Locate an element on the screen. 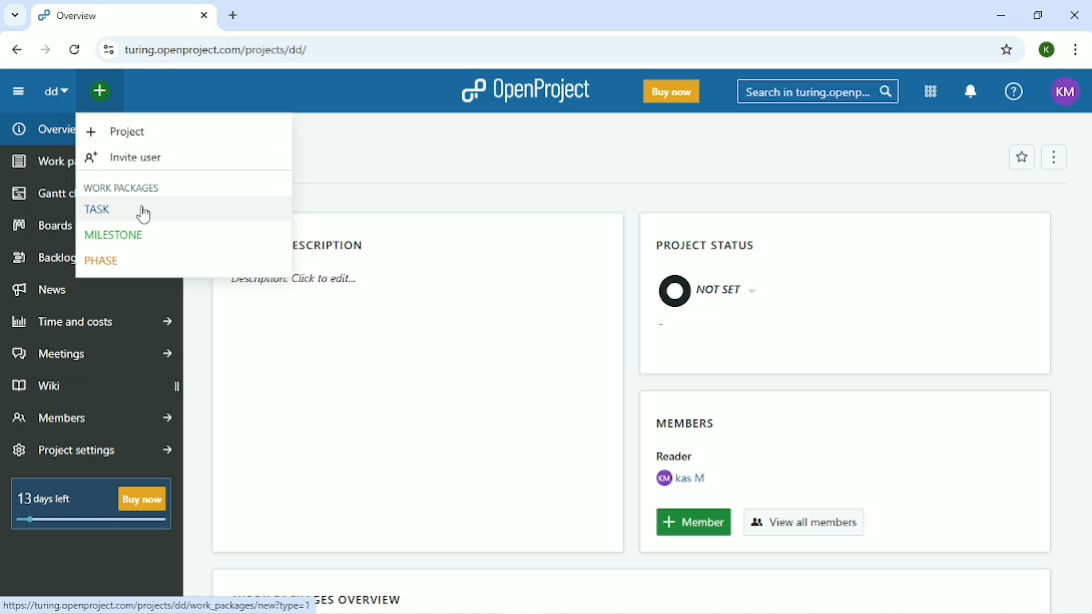 The height and width of the screenshot is (614, 1092). Wiki is located at coordinates (93, 387).